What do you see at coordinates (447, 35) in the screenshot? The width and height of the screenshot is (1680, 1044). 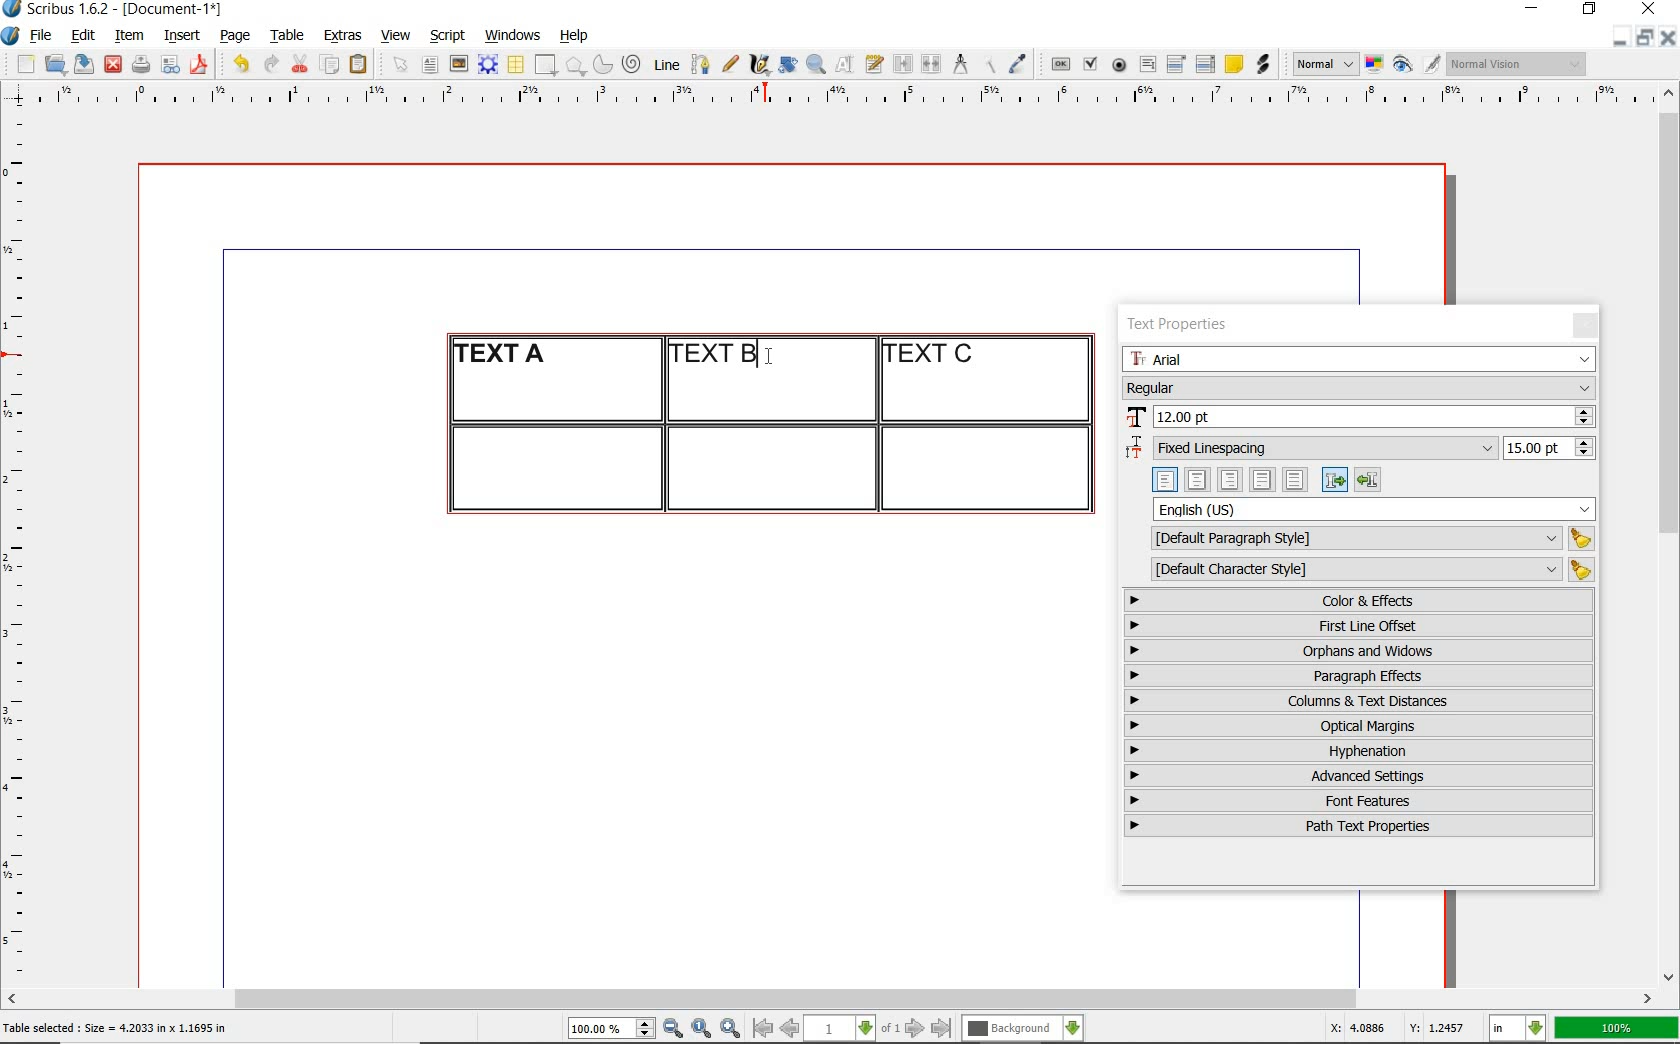 I see `script` at bounding box center [447, 35].